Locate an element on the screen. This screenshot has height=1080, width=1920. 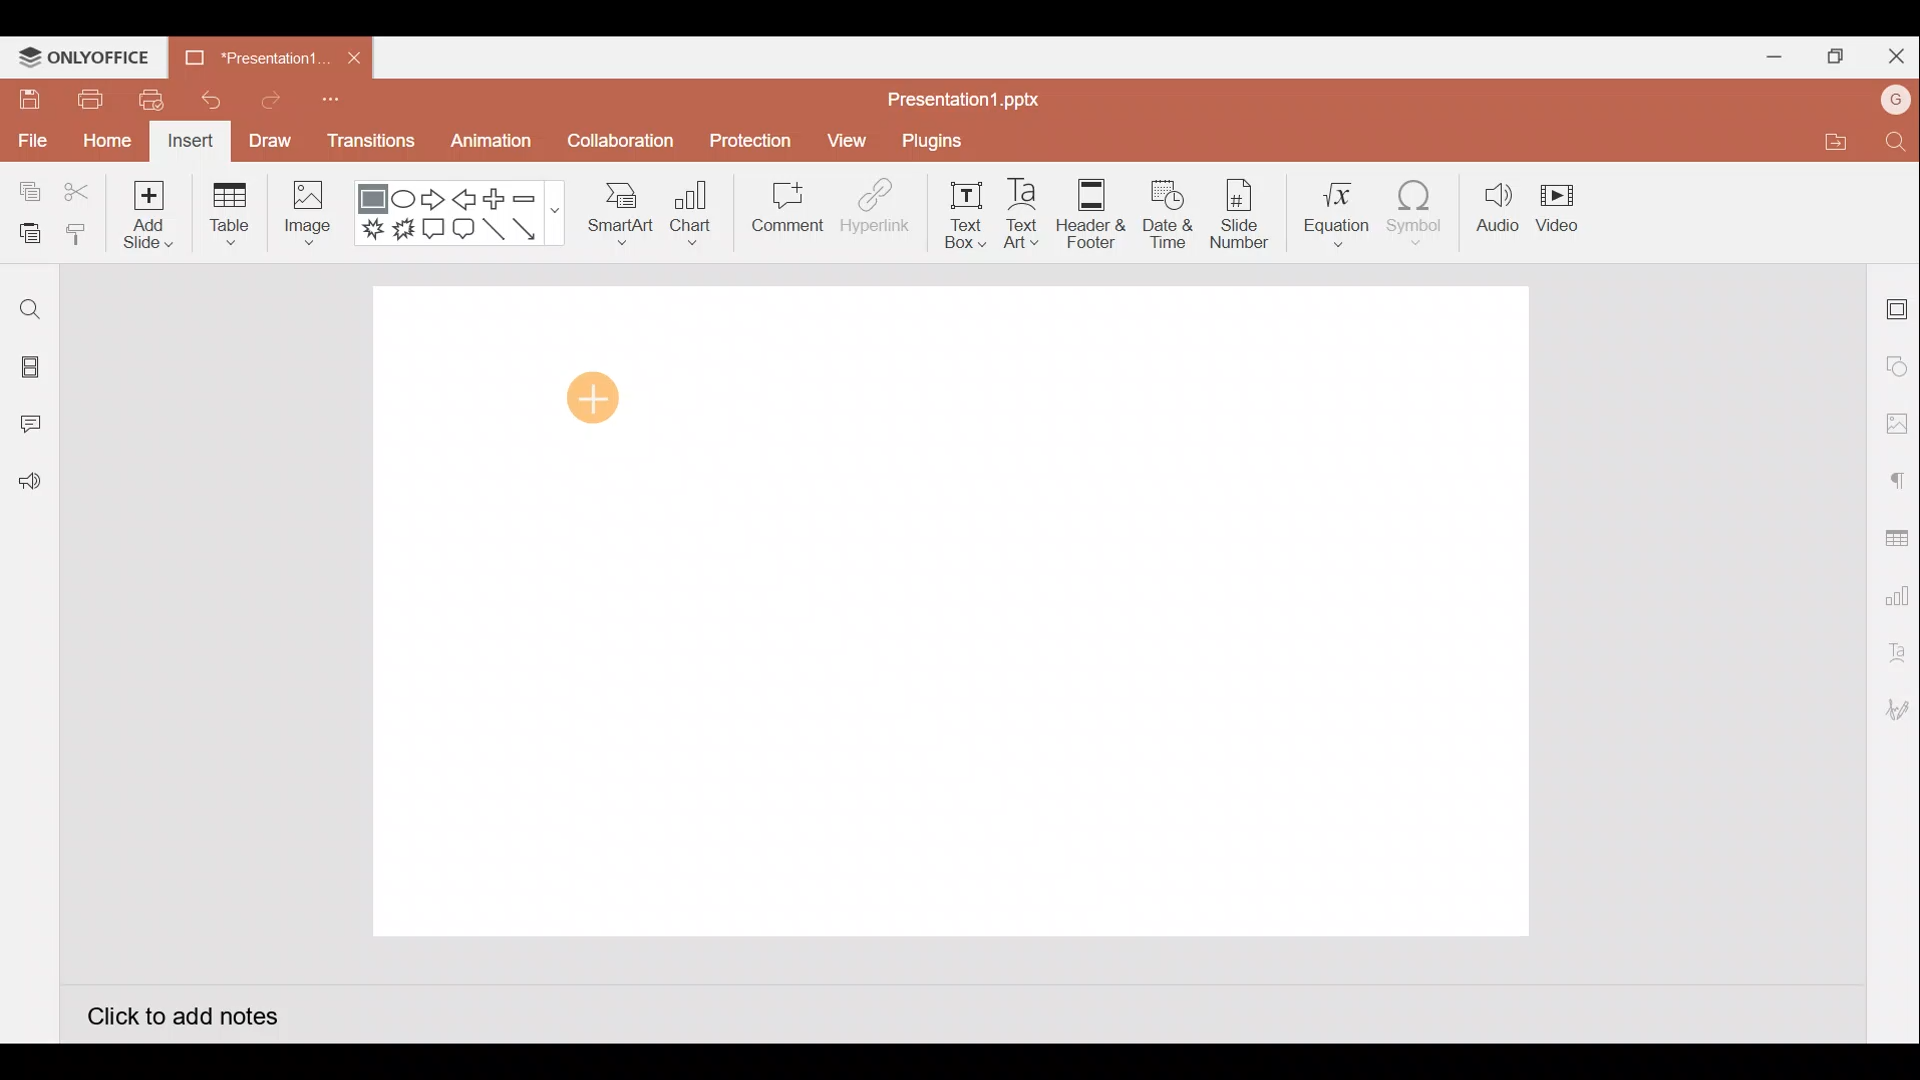
Cursor on presentation slide is located at coordinates (605, 404).